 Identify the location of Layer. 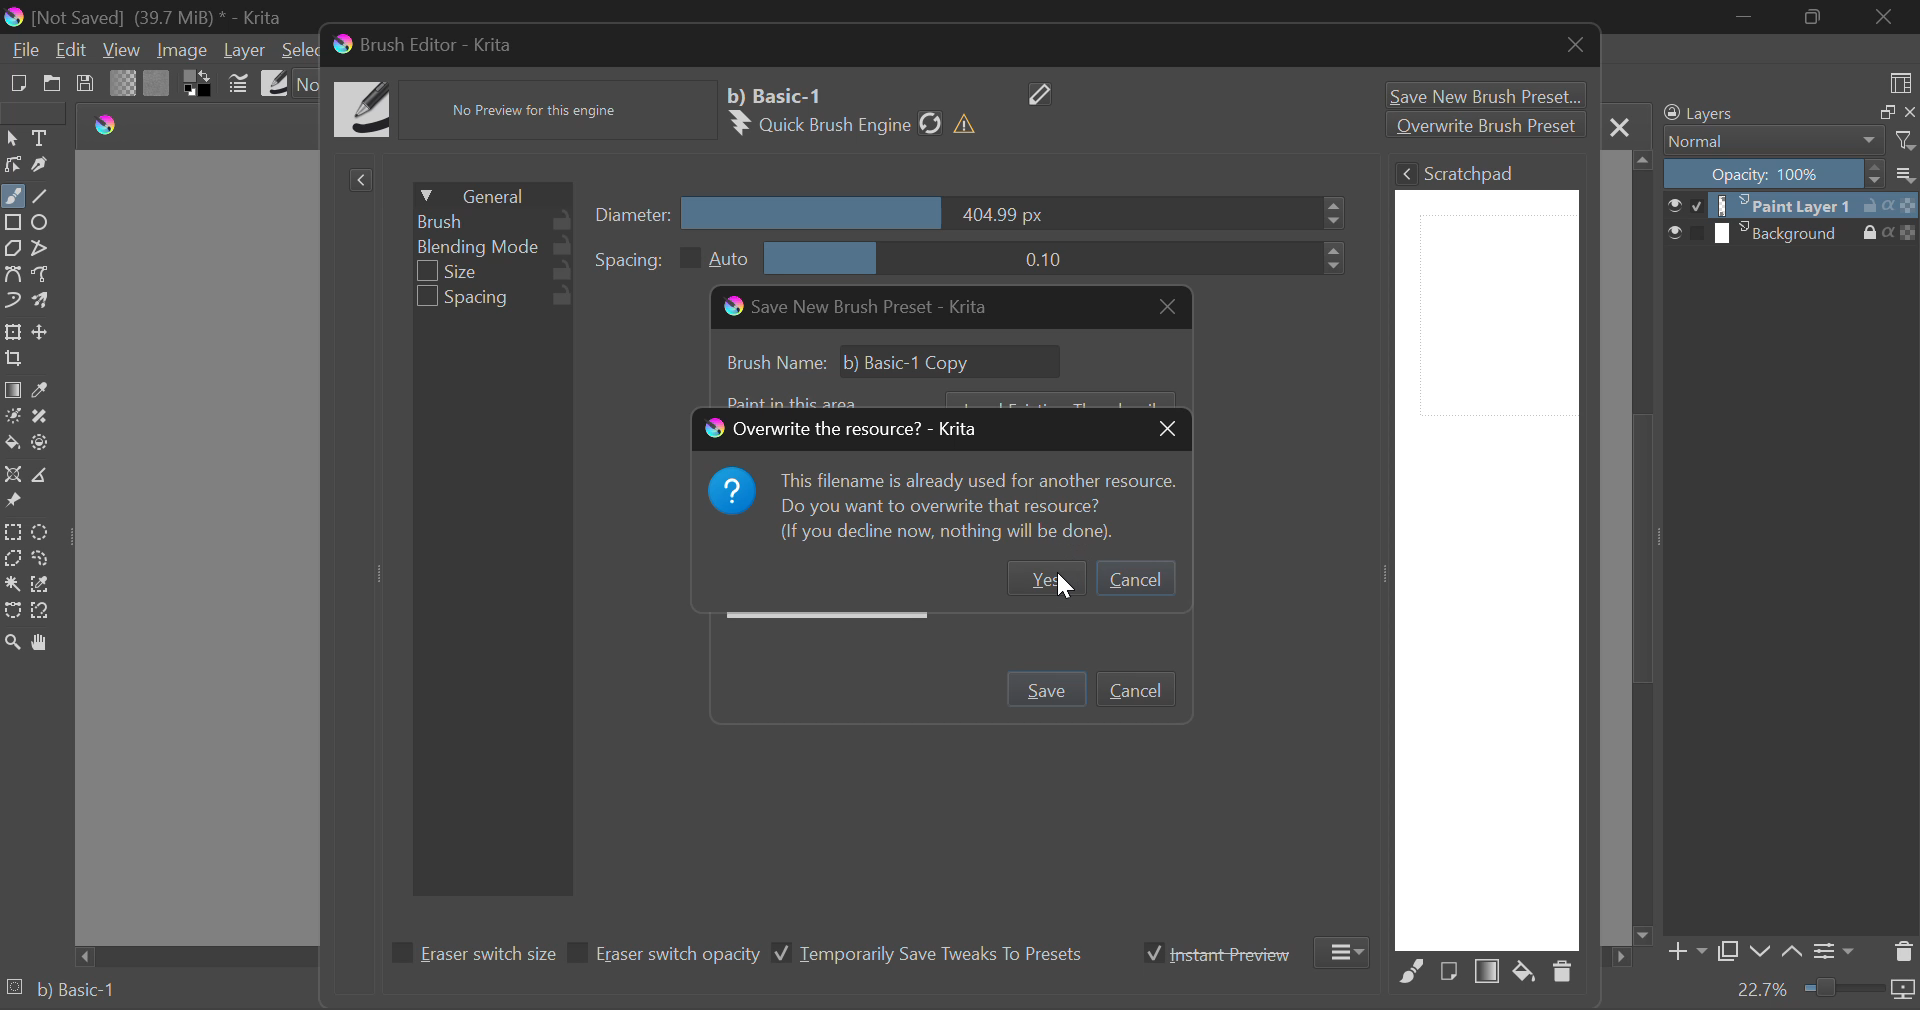
(245, 52).